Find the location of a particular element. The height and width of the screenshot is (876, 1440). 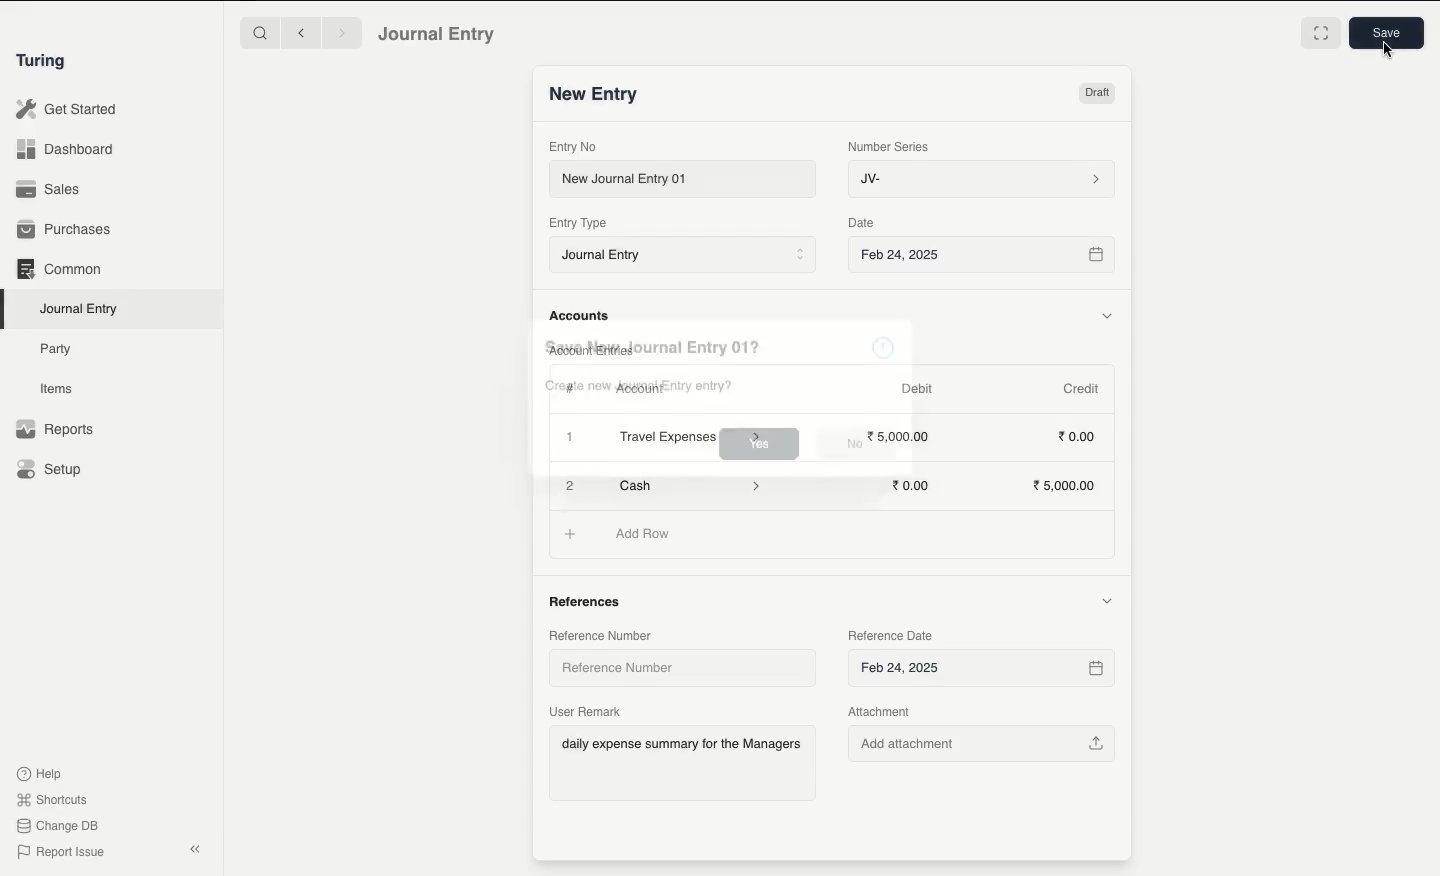

Accounts is located at coordinates (581, 316).